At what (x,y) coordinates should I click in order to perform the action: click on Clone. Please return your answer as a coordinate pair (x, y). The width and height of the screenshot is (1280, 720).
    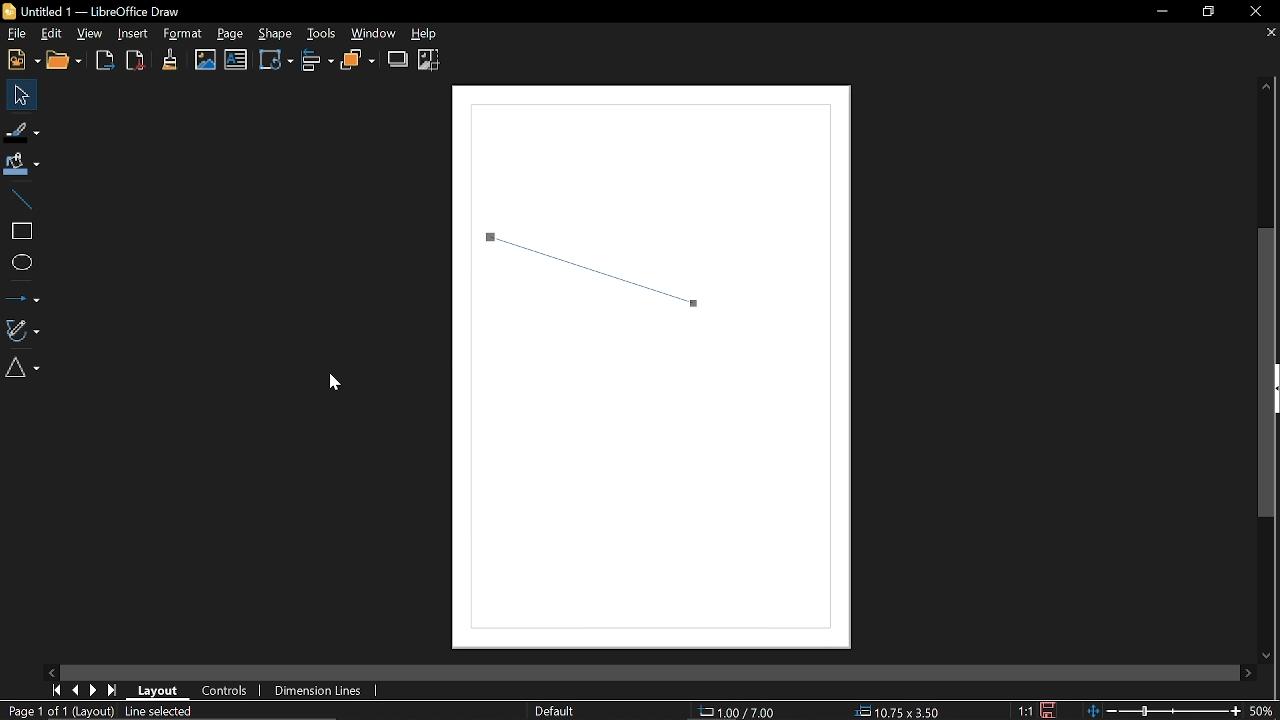
    Looking at the image, I should click on (171, 59).